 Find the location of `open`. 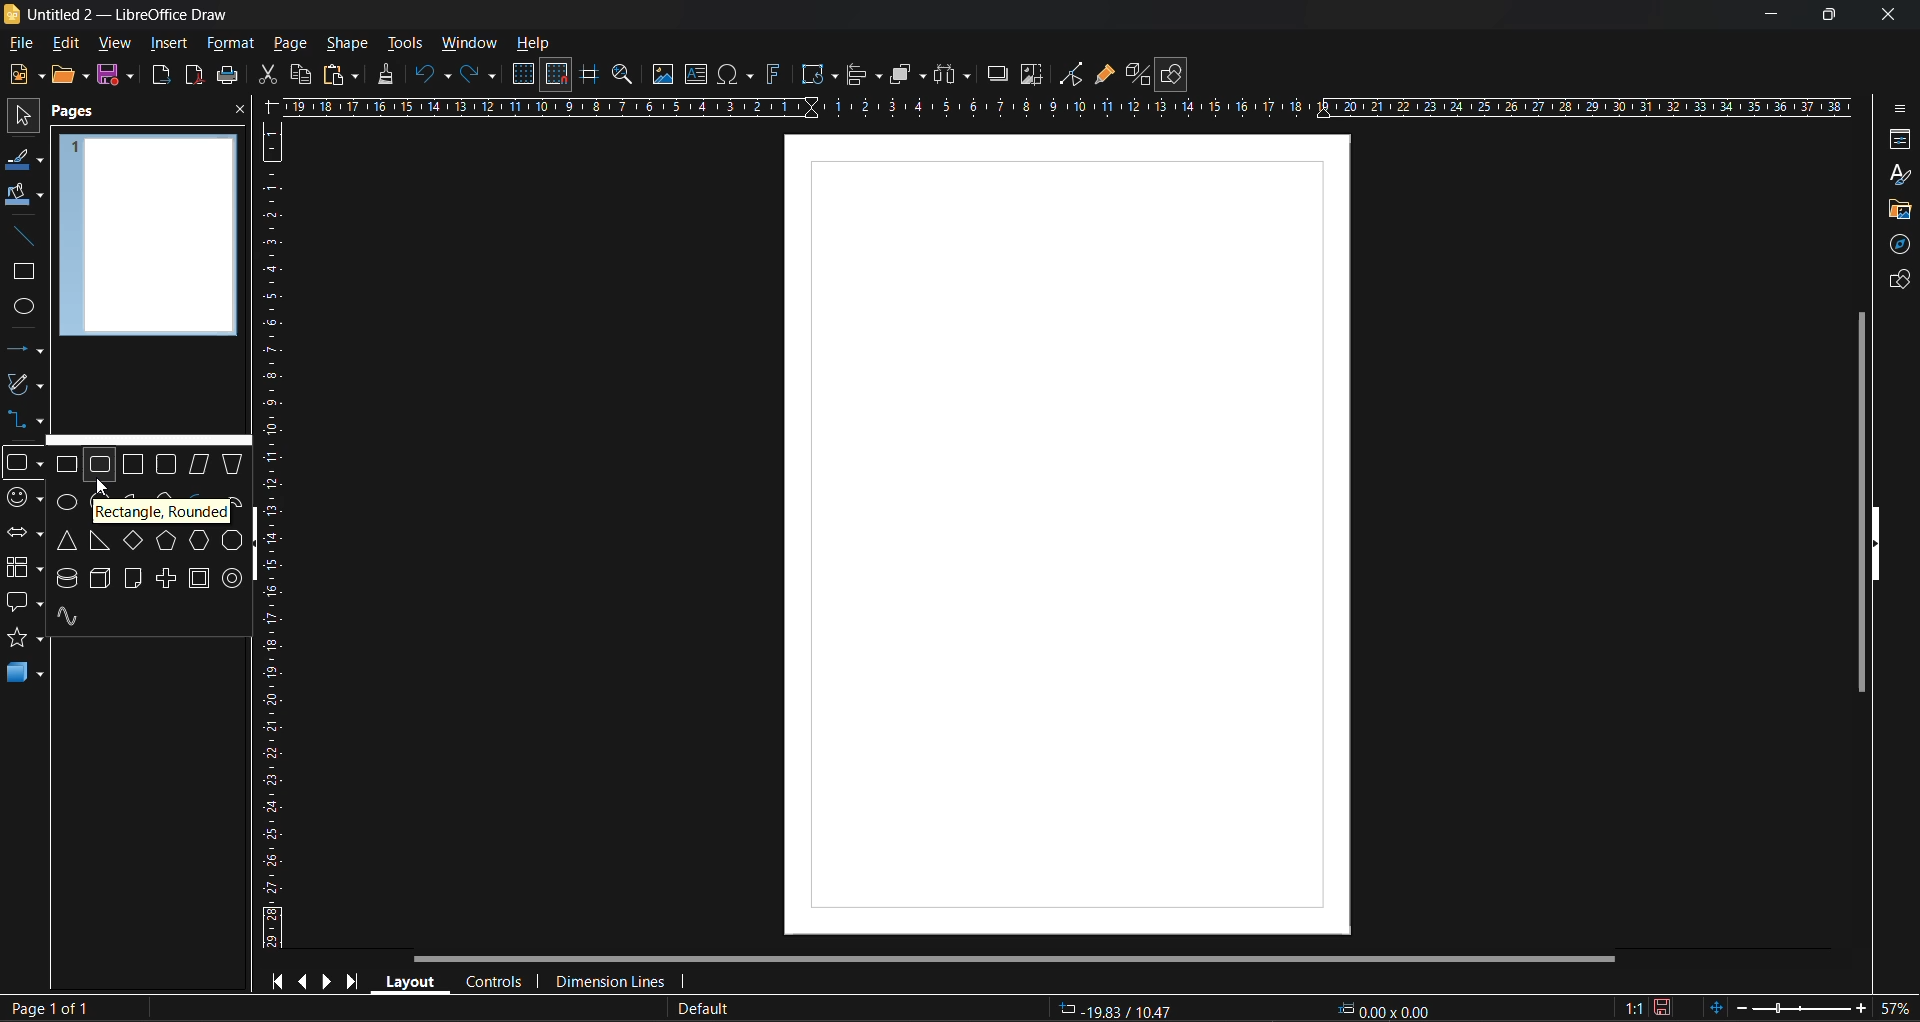

open is located at coordinates (70, 76).